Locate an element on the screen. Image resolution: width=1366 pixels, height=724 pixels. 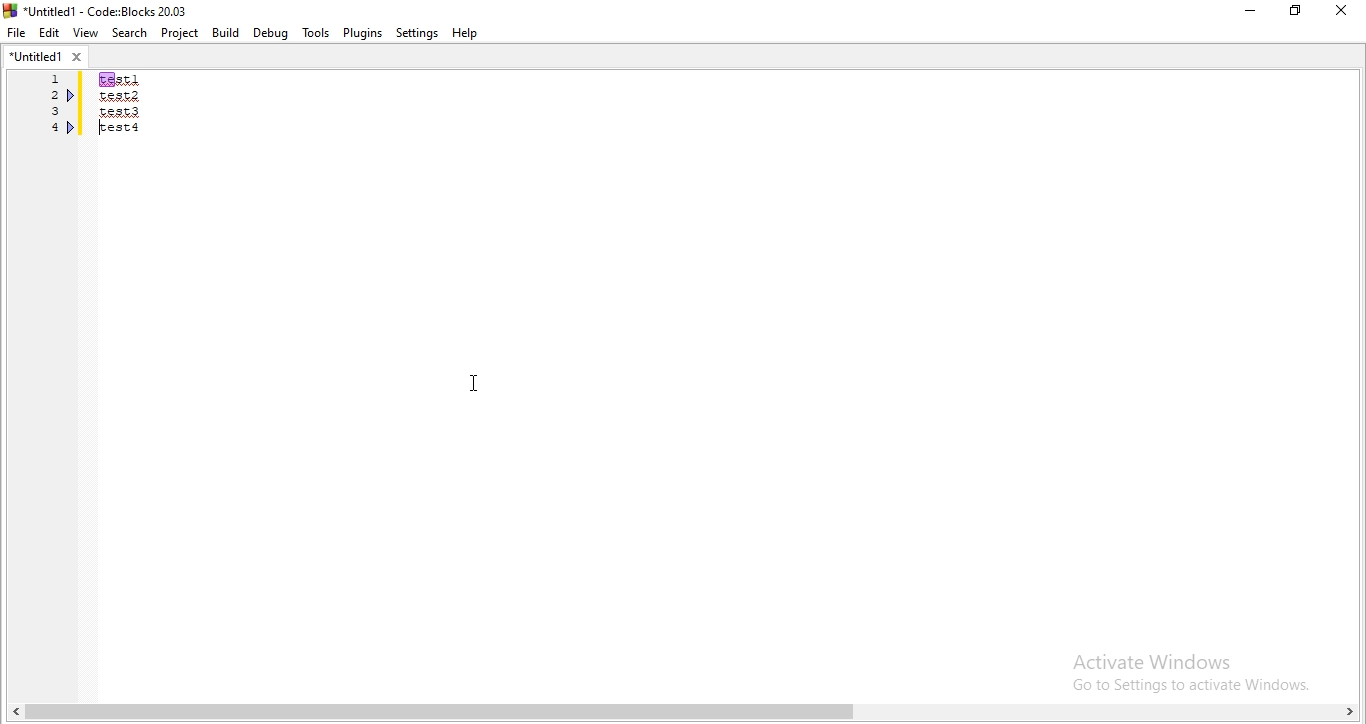
Edit  is located at coordinates (48, 32).